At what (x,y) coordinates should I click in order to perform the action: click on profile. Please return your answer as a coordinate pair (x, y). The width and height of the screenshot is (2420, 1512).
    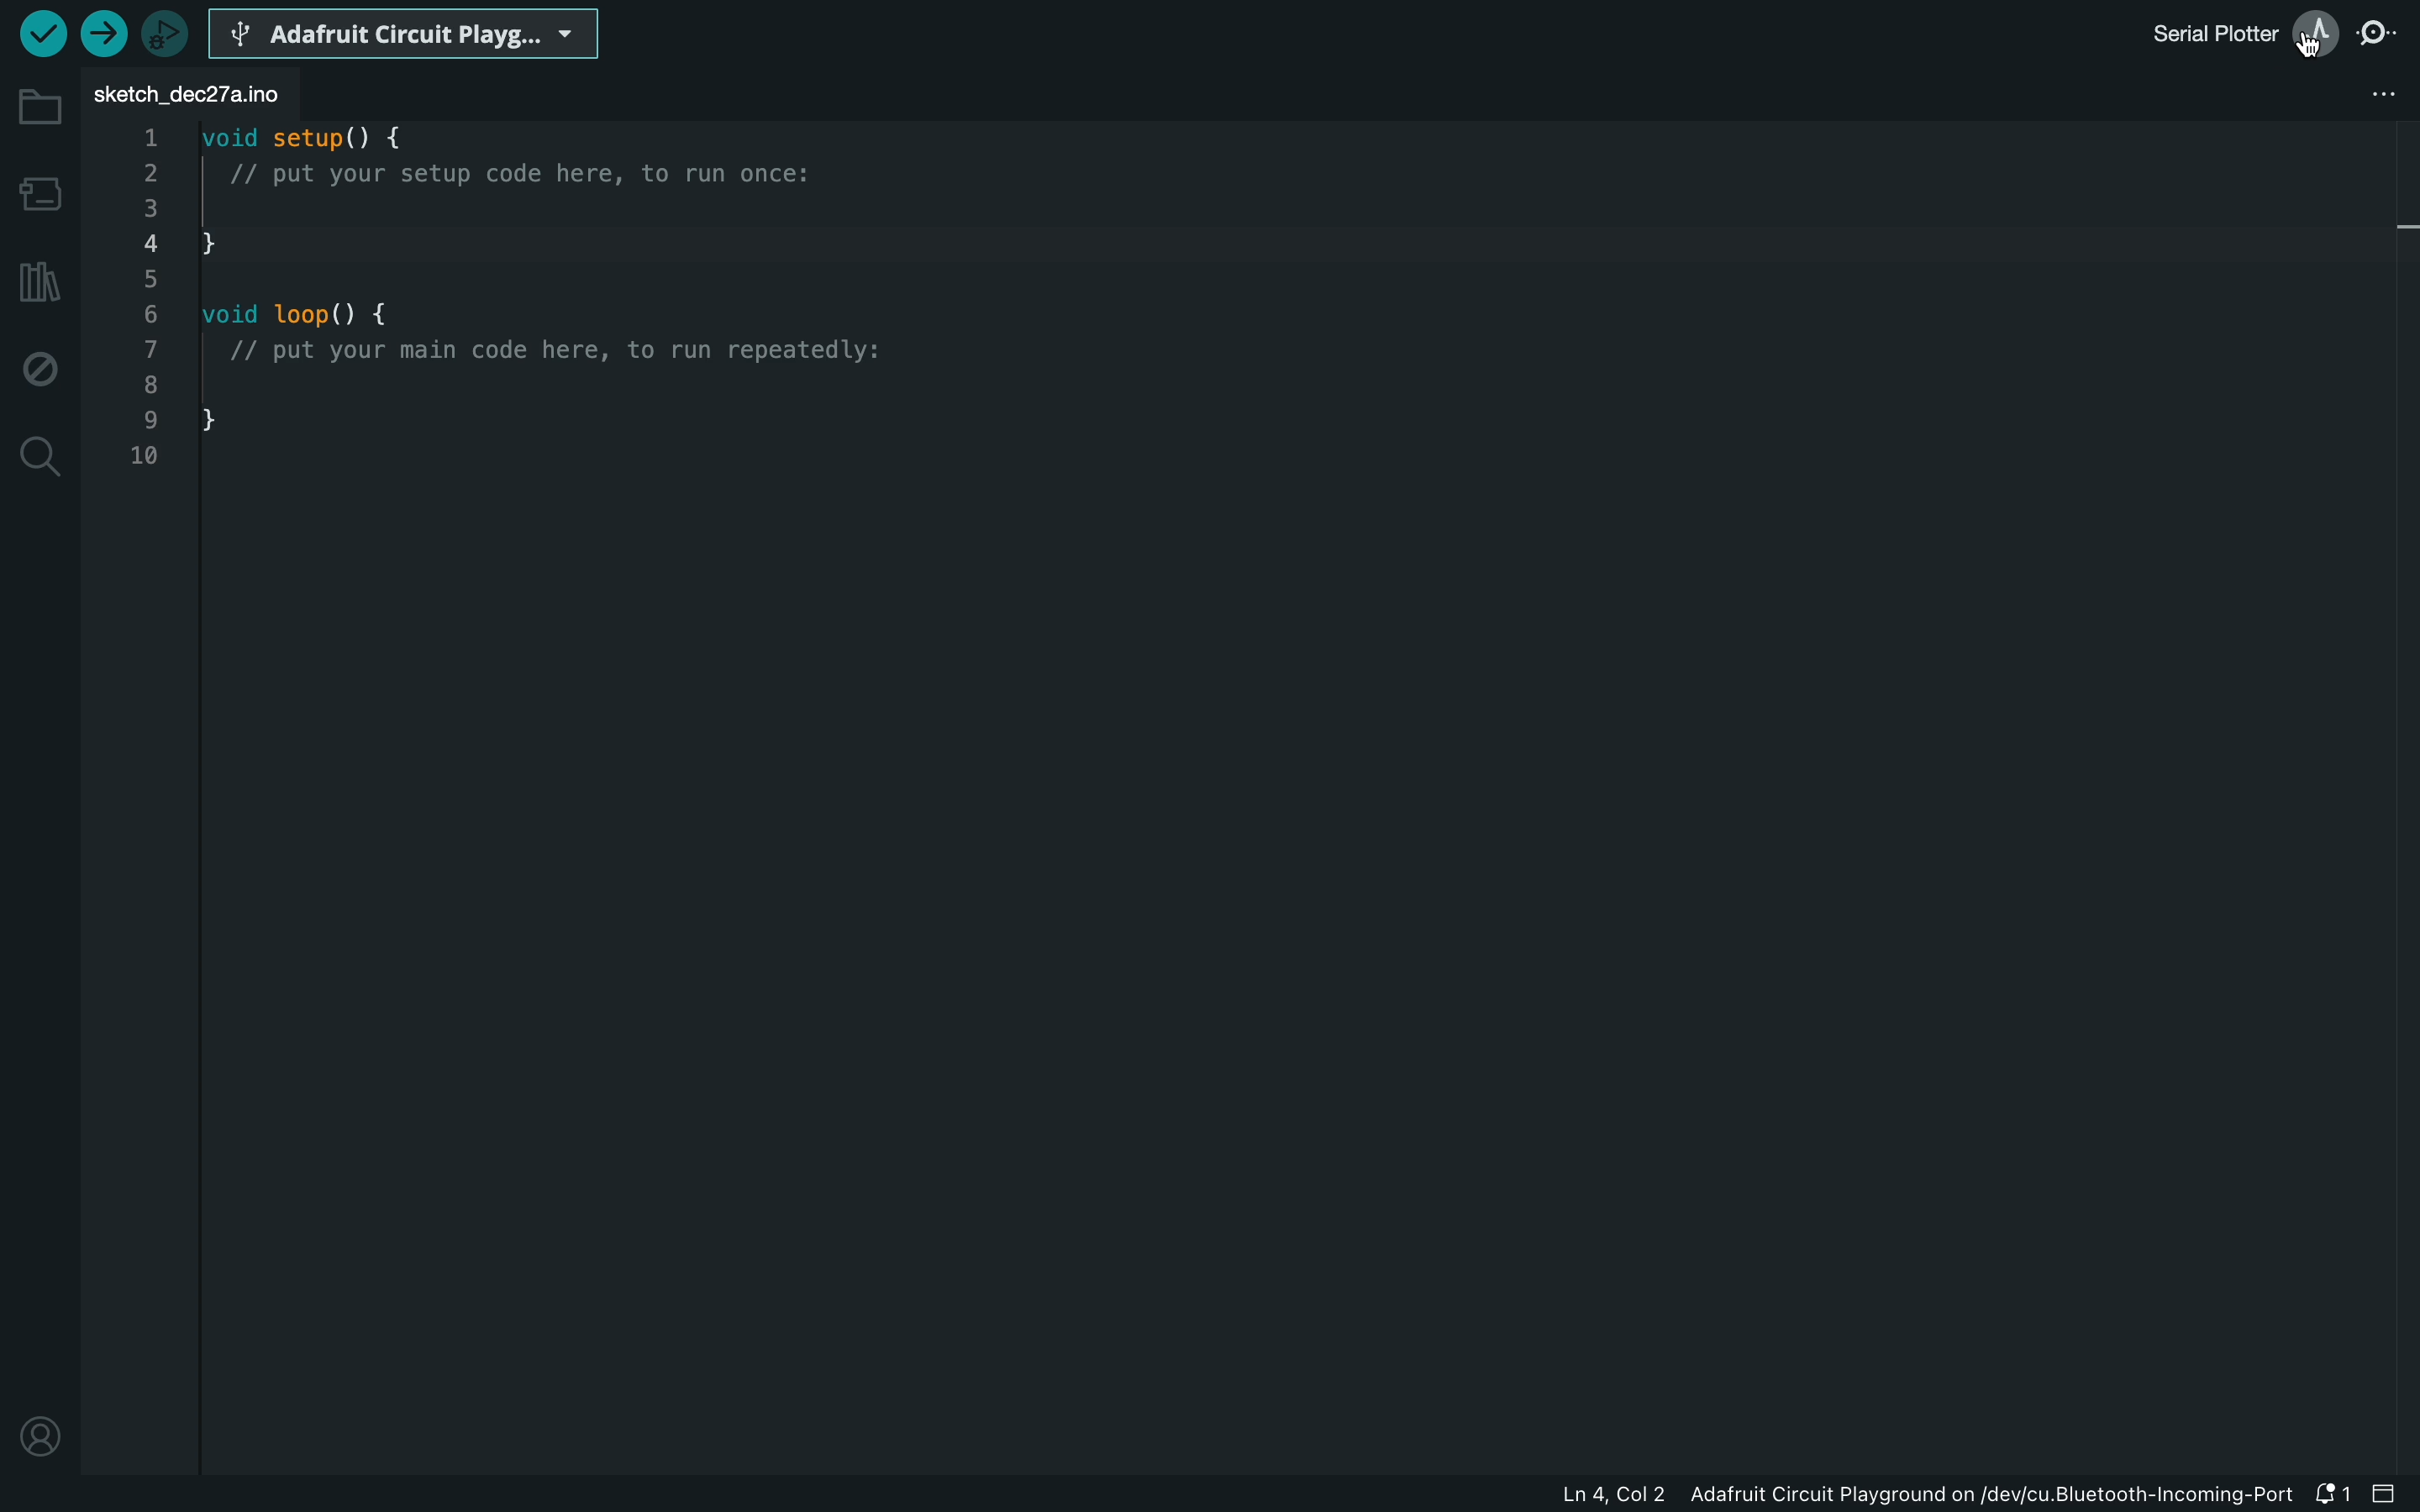
    Looking at the image, I should click on (41, 1436).